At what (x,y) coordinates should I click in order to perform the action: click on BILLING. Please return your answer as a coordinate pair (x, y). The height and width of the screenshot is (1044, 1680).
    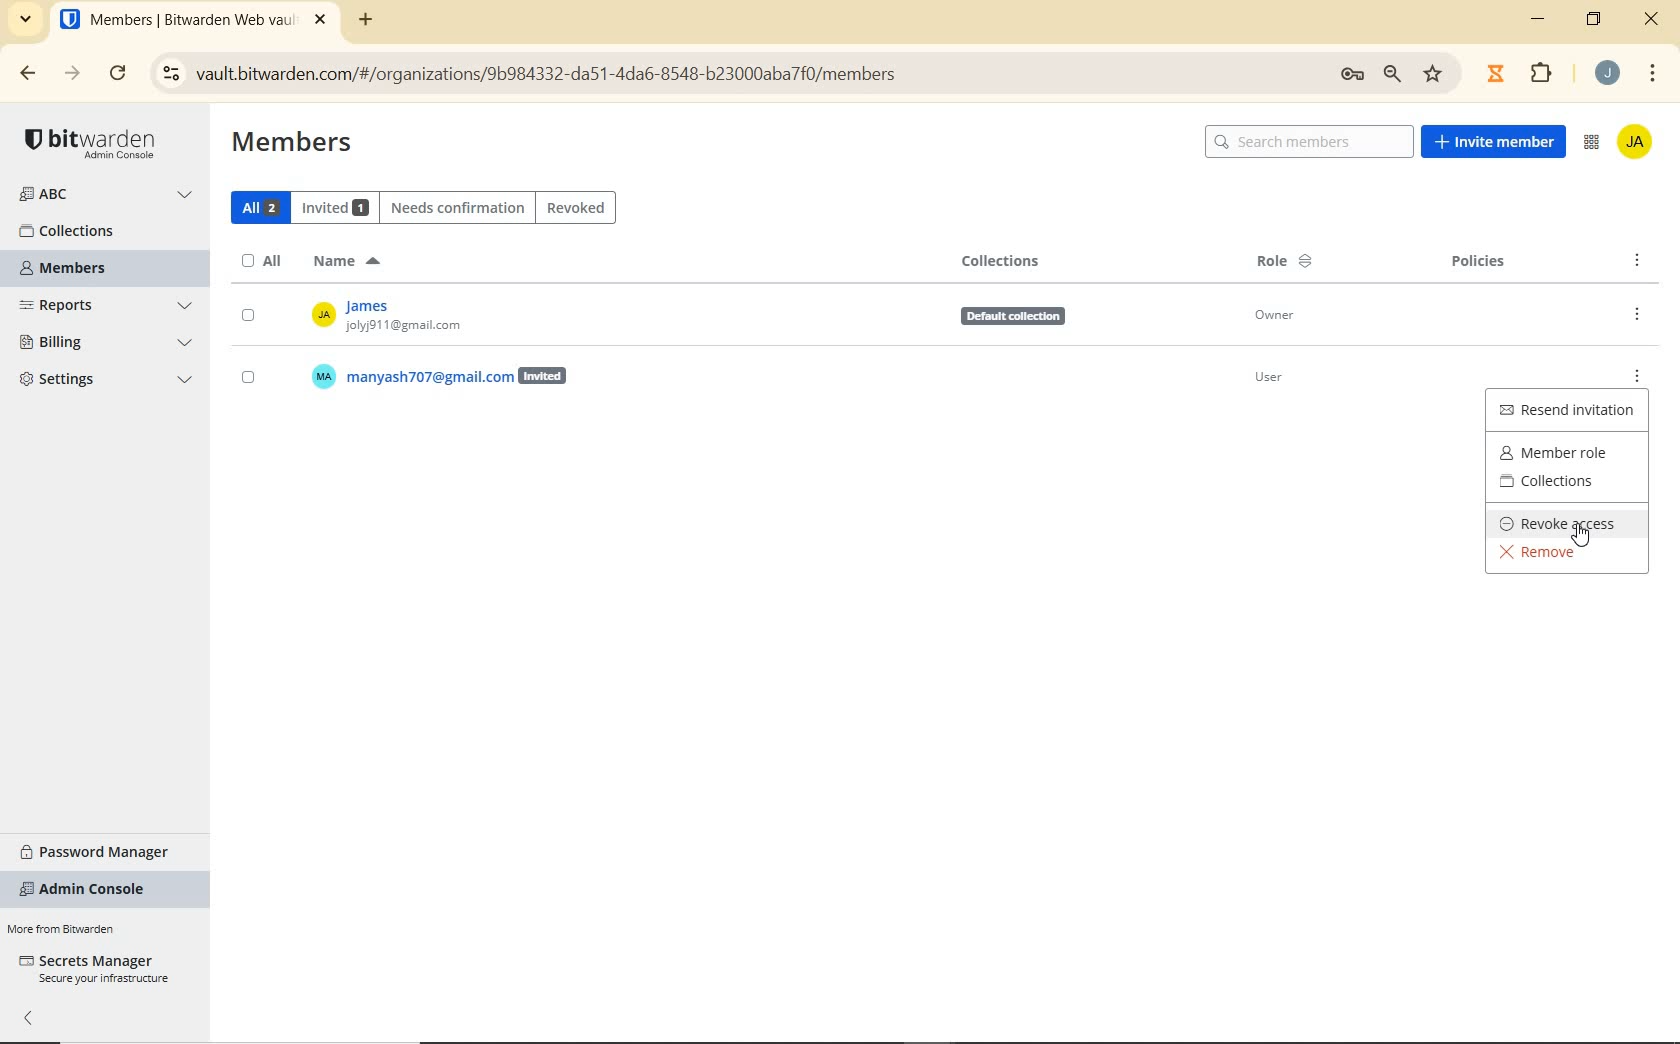
    Looking at the image, I should click on (107, 344).